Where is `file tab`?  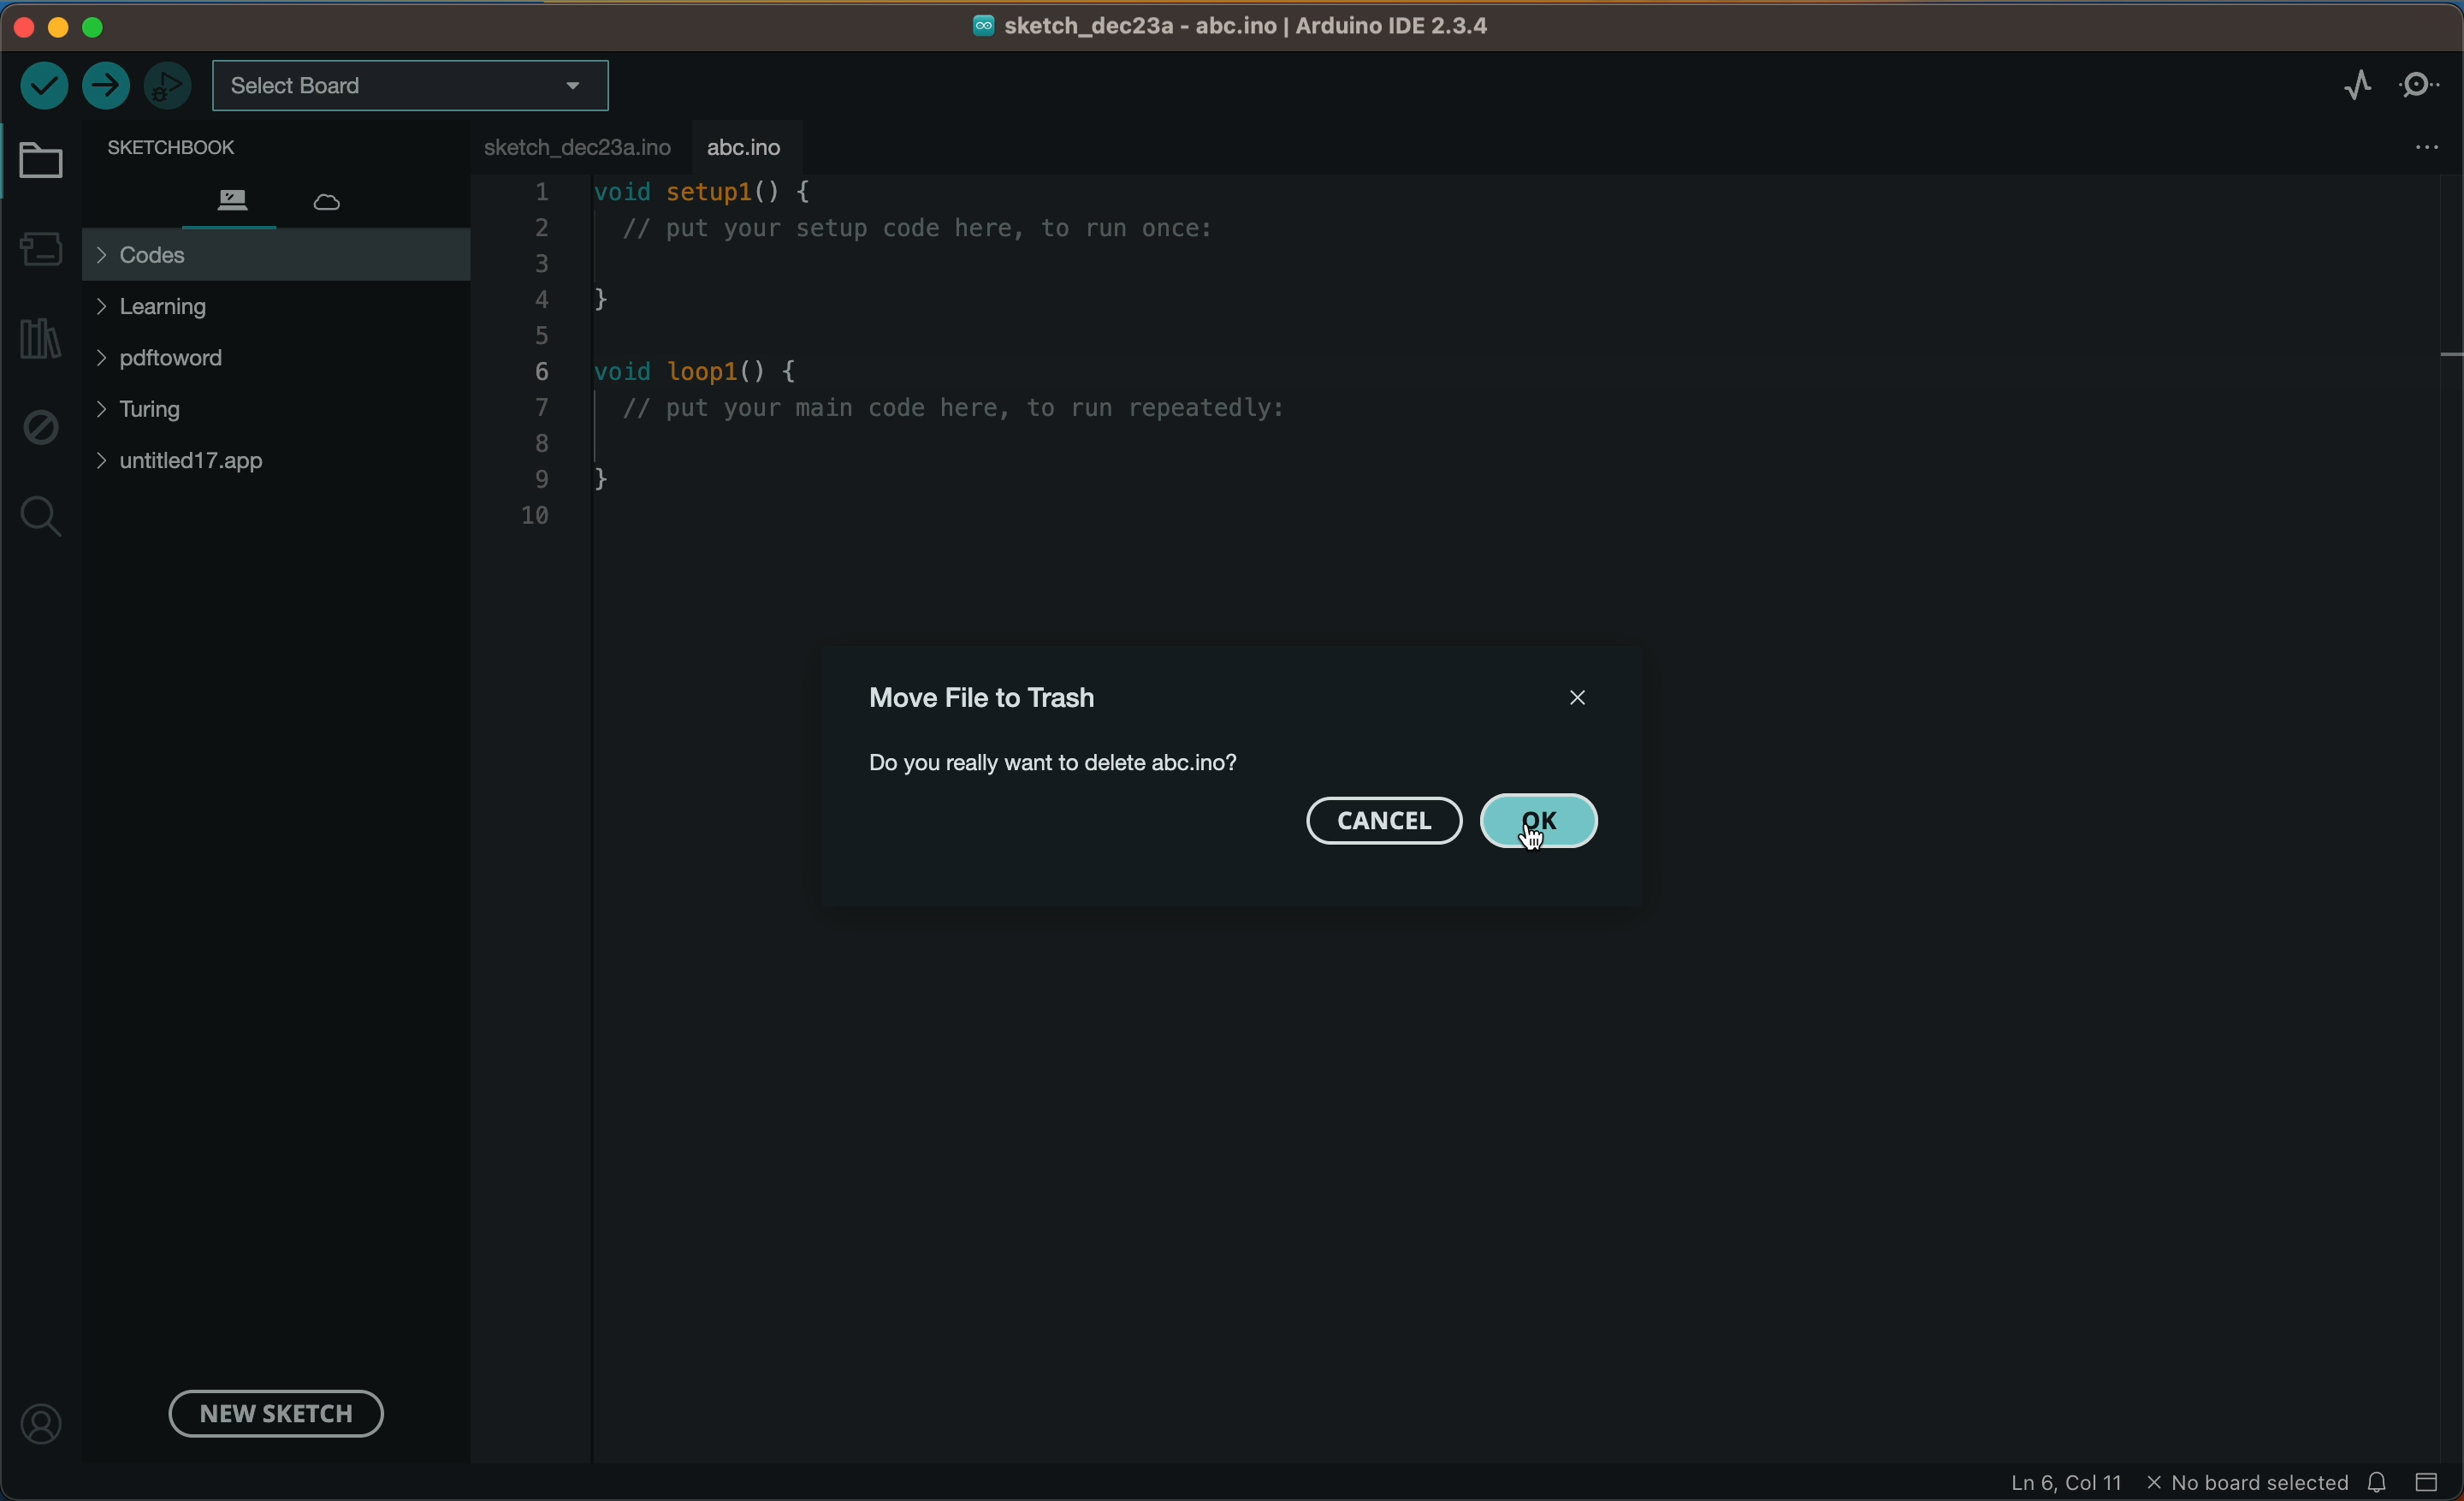
file tab is located at coordinates (583, 149).